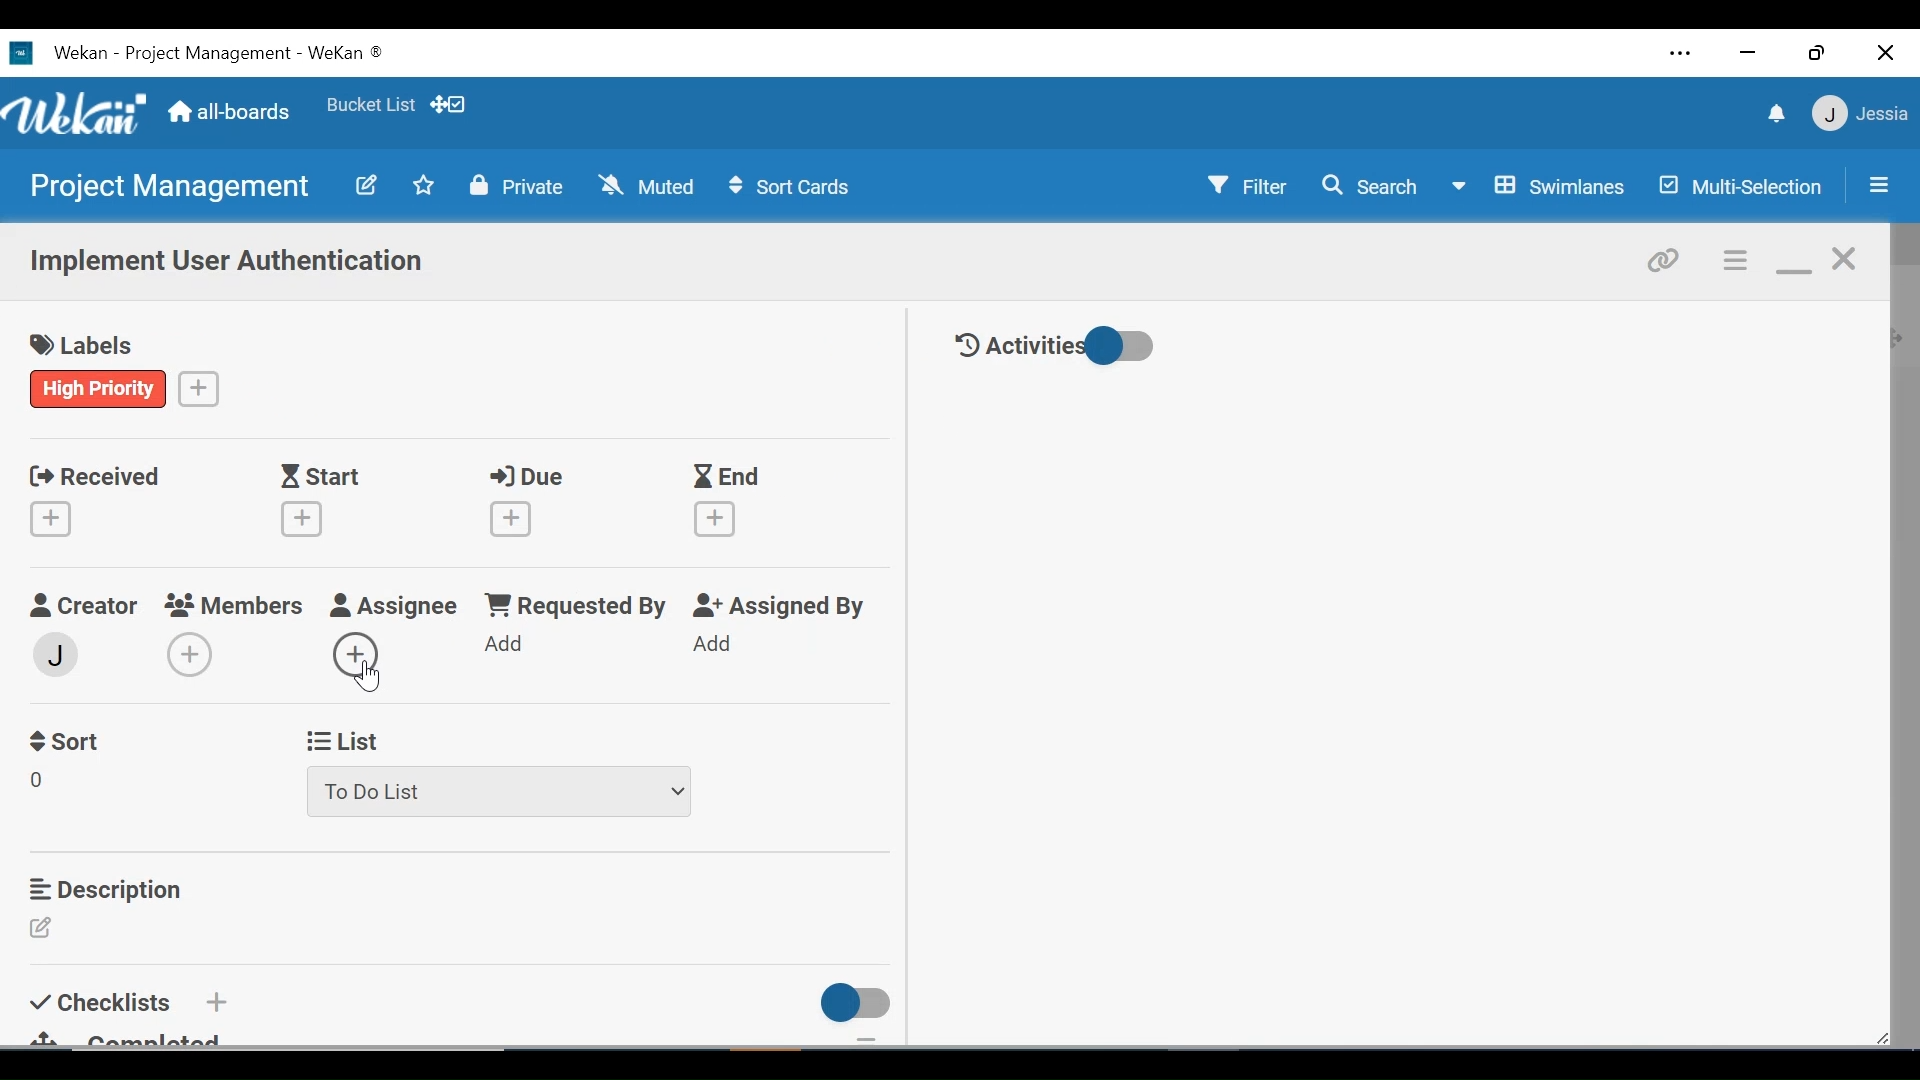  Describe the element at coordinates (229, 263) in the screenshot. I see `Implement User Authentication` at that location.